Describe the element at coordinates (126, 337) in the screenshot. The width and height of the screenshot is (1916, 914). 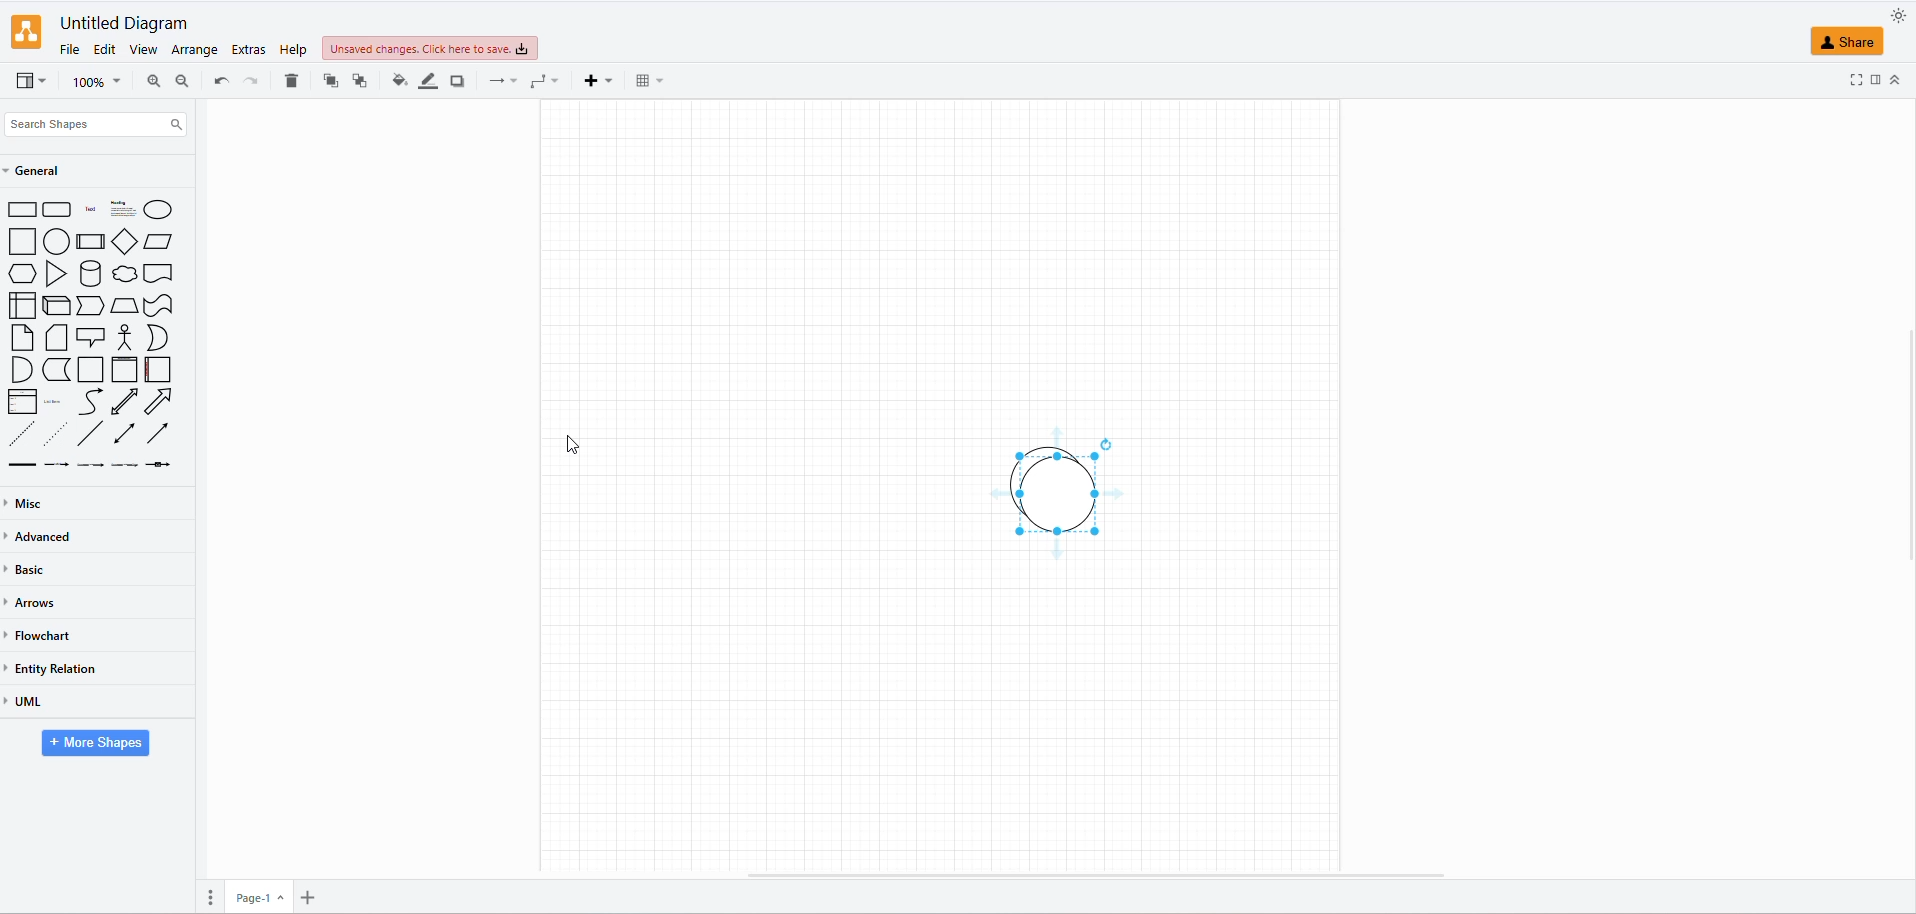
I see `ACTOR` at that location.